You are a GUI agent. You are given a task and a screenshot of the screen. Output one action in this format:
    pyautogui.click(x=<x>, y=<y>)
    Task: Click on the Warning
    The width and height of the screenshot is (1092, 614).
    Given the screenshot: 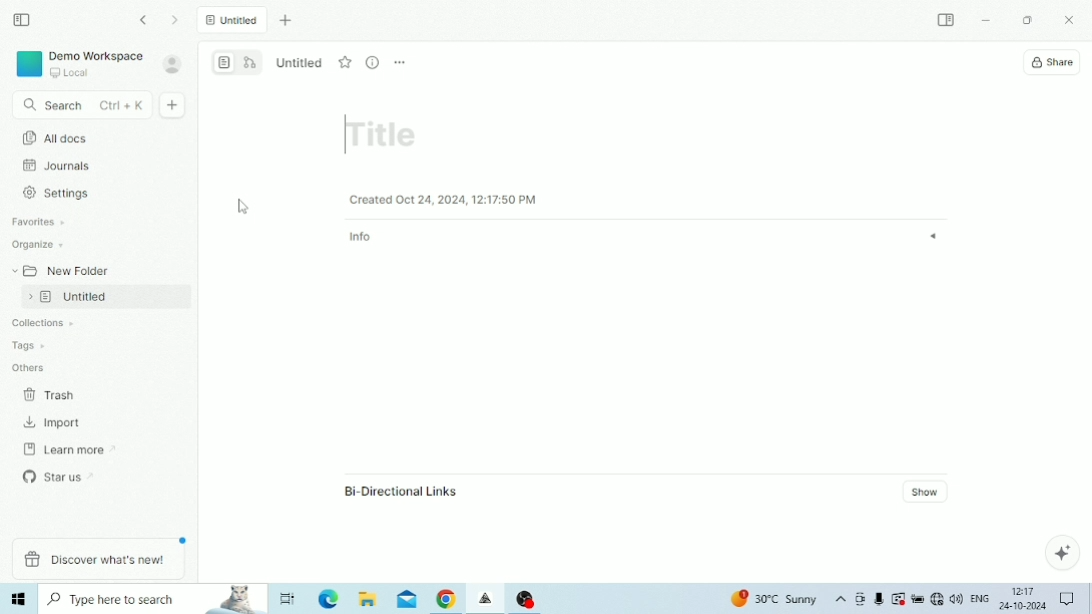 What is the action you would take?
    pyautogui.click(x=898, y=598)
    